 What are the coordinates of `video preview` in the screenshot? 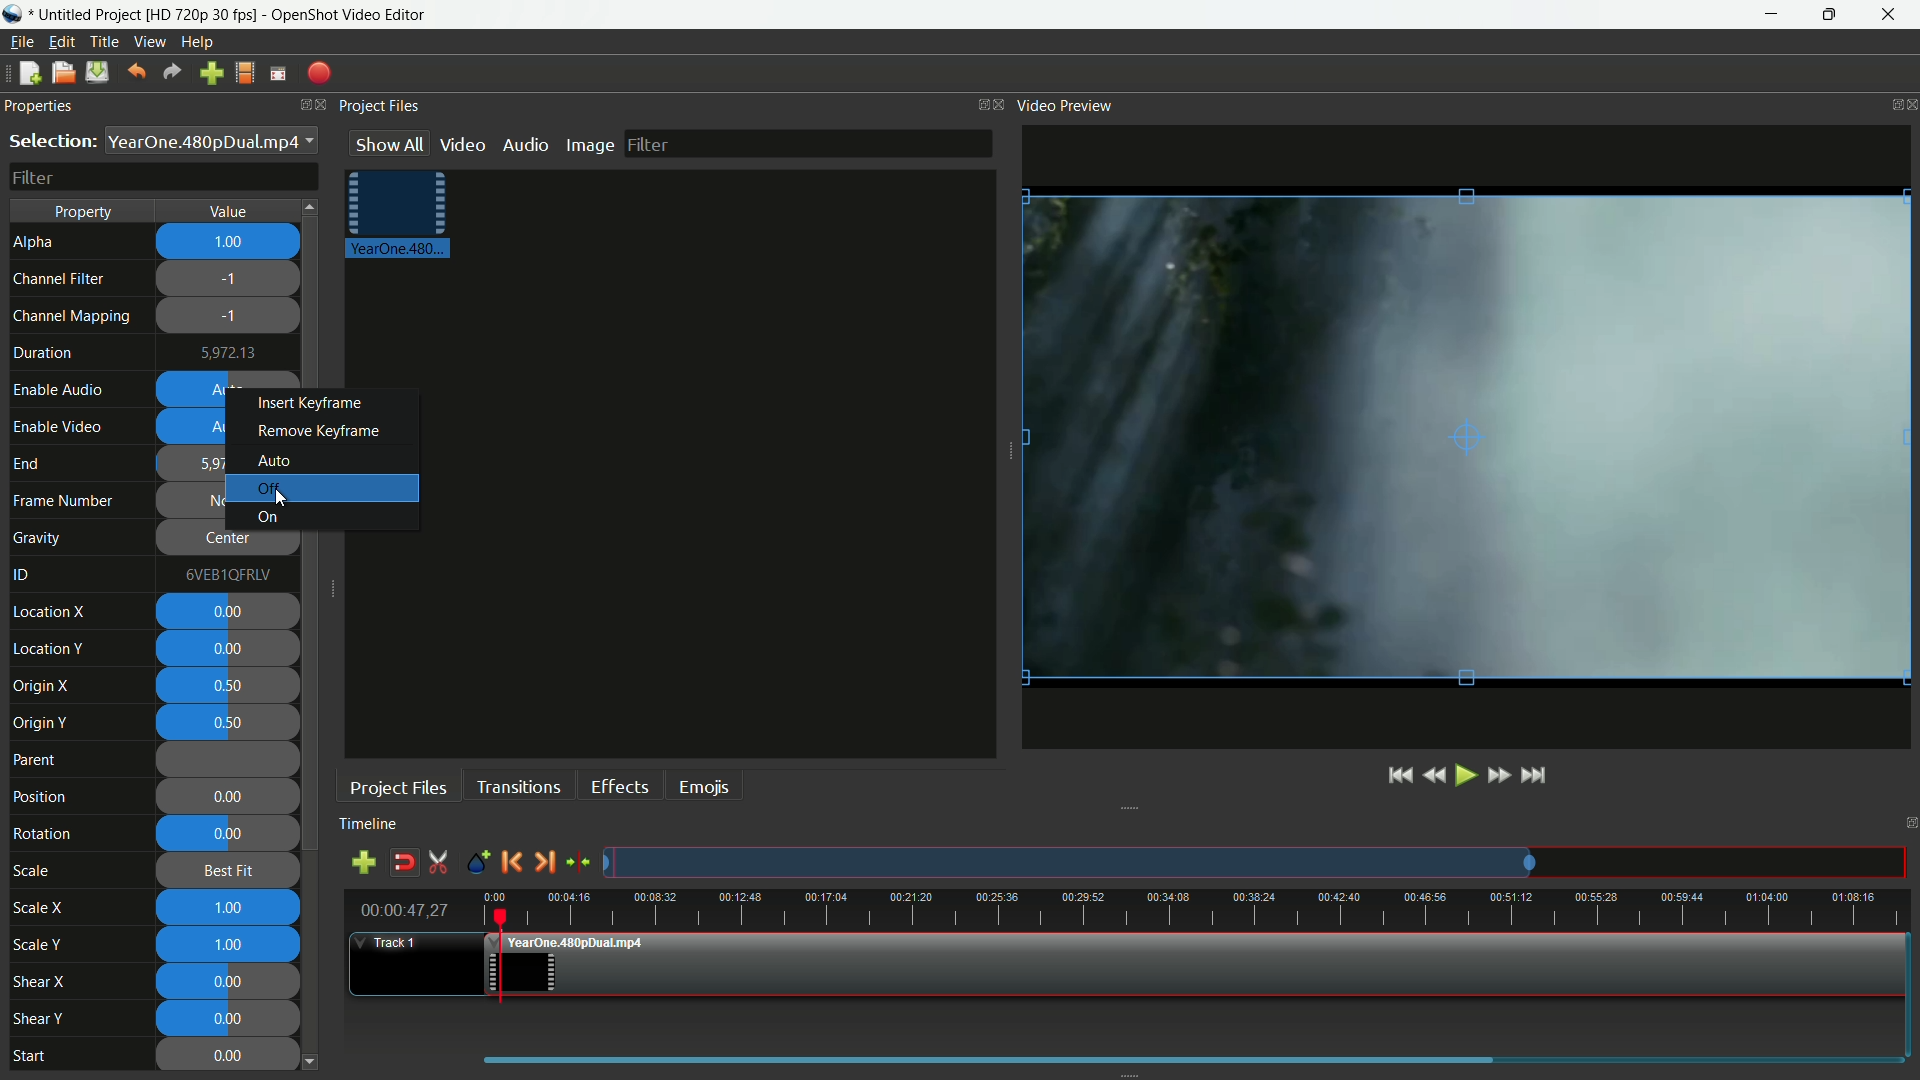 It's located at (1466, 438).